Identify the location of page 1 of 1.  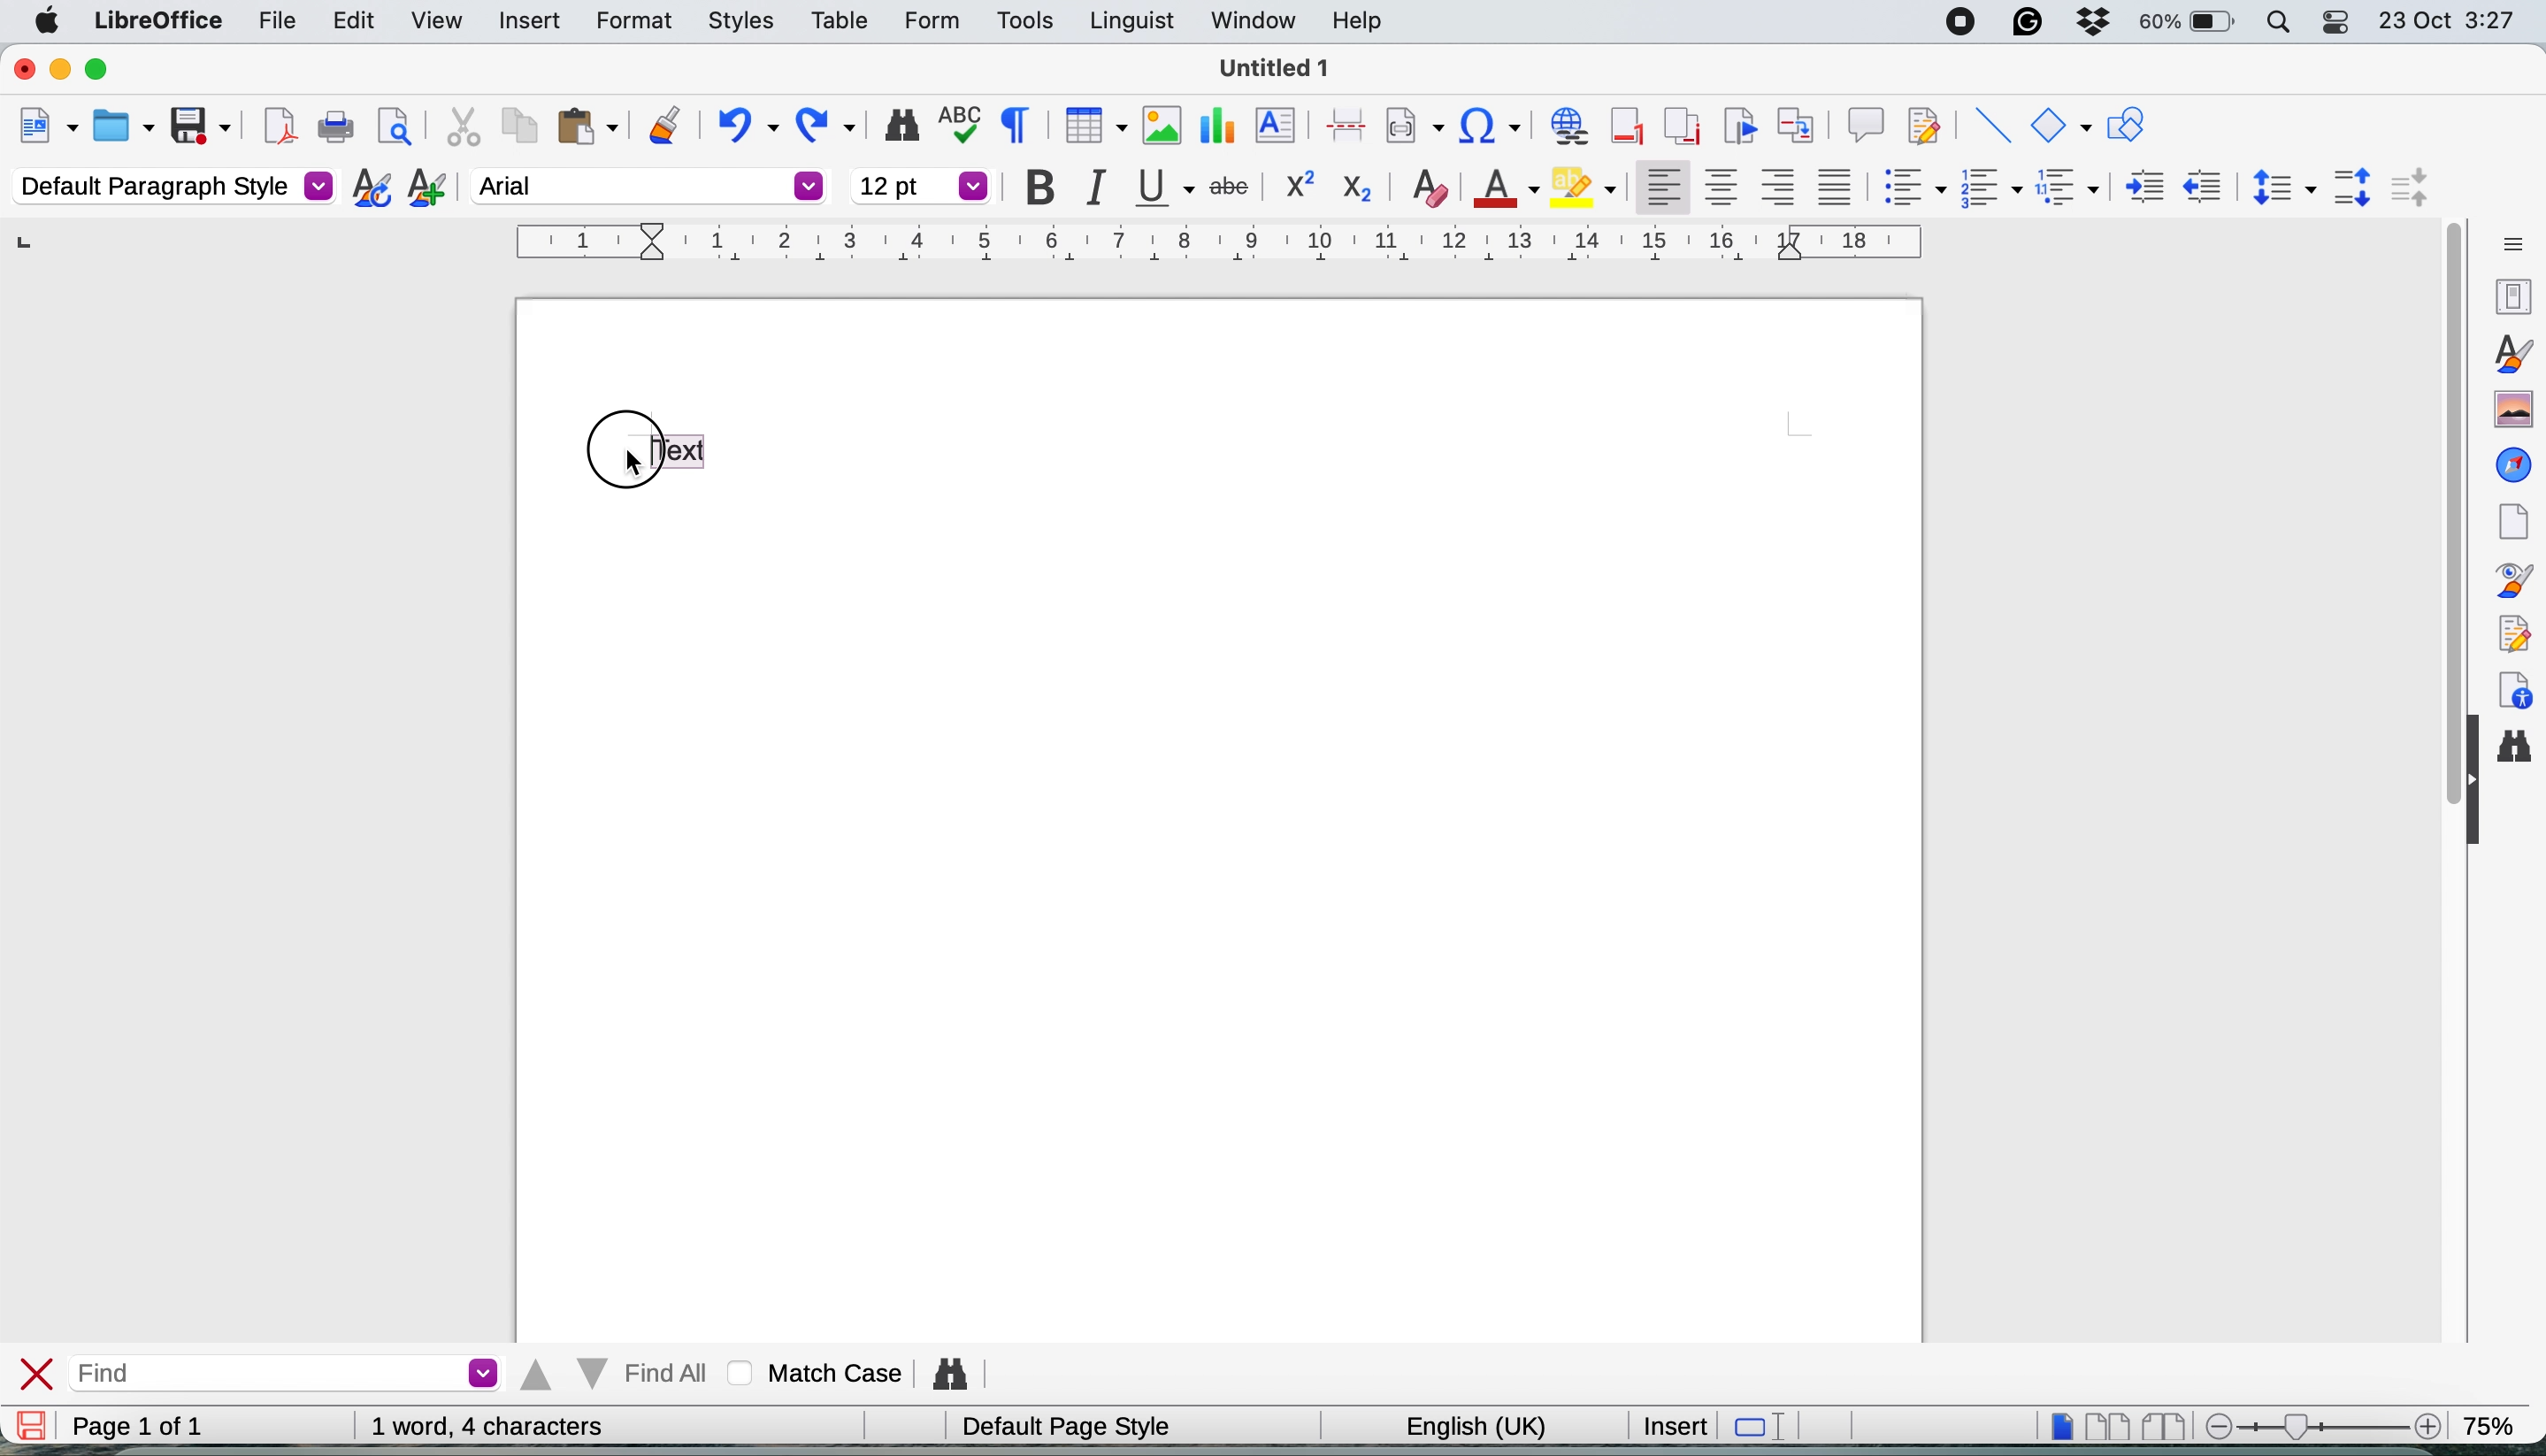
(135, 1427).